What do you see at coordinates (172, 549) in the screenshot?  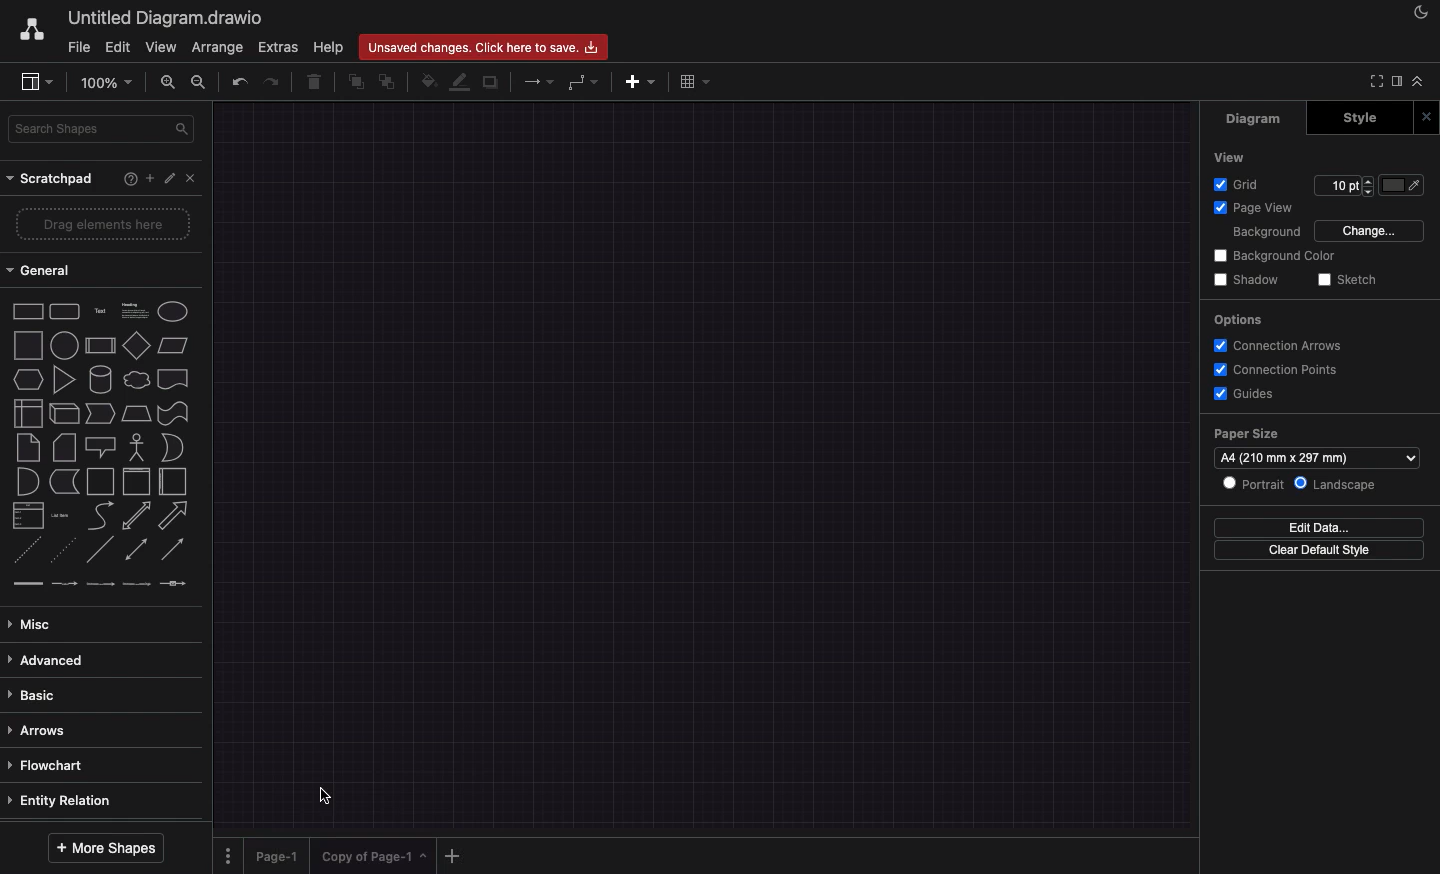 I see `directional connector` at bounding box center [172, 549].